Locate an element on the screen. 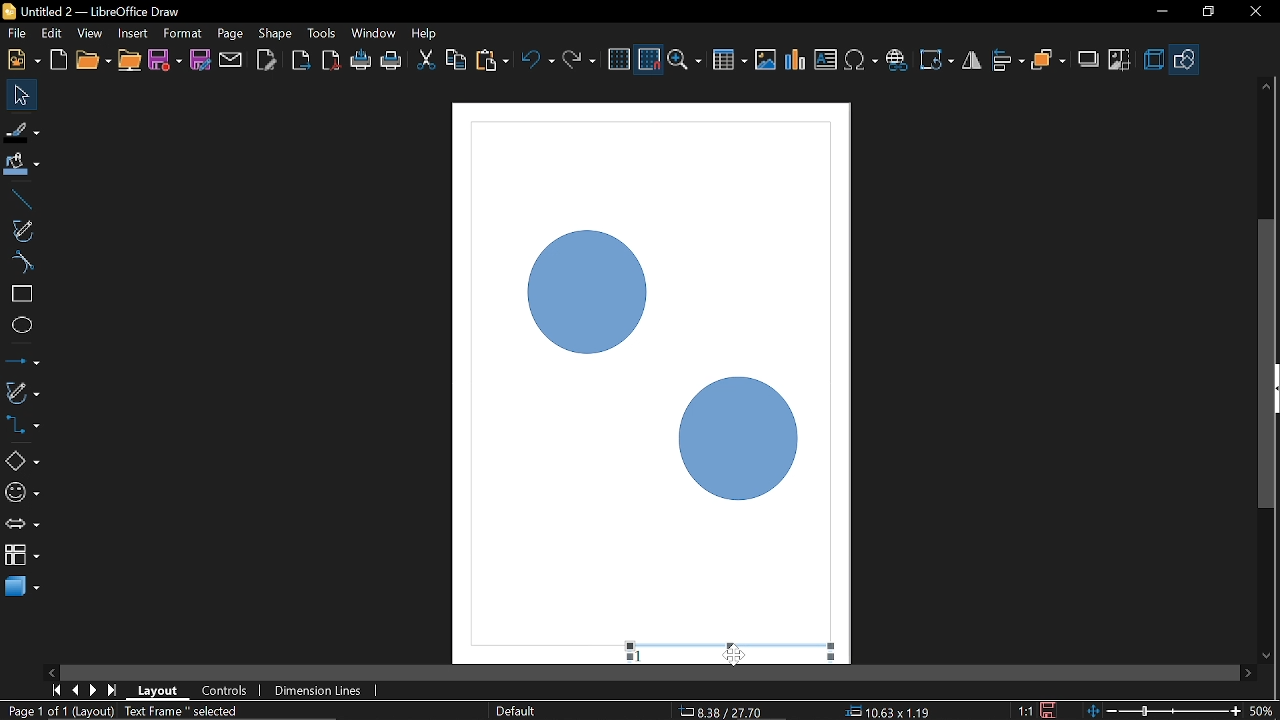  Last page is located at coordinates (114, 692).